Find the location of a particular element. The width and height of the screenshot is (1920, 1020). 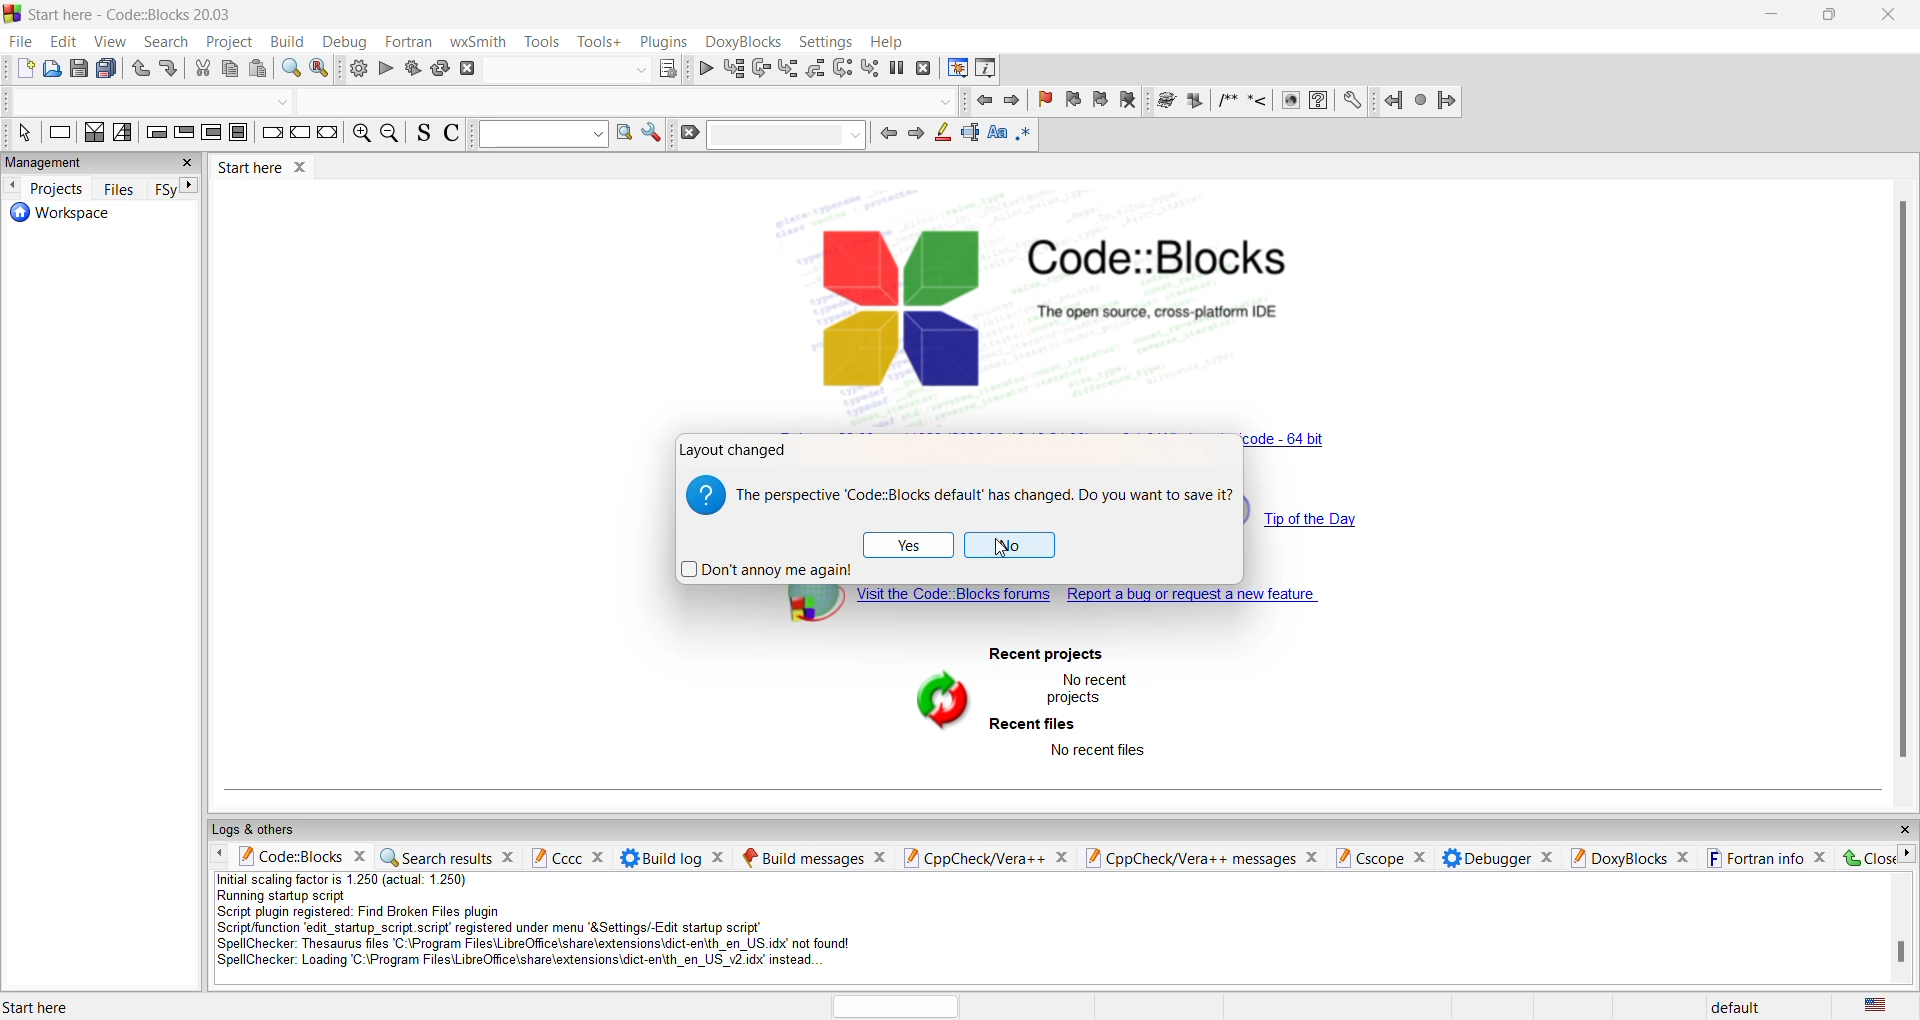

debug continue is located at coordinates (705, 68).